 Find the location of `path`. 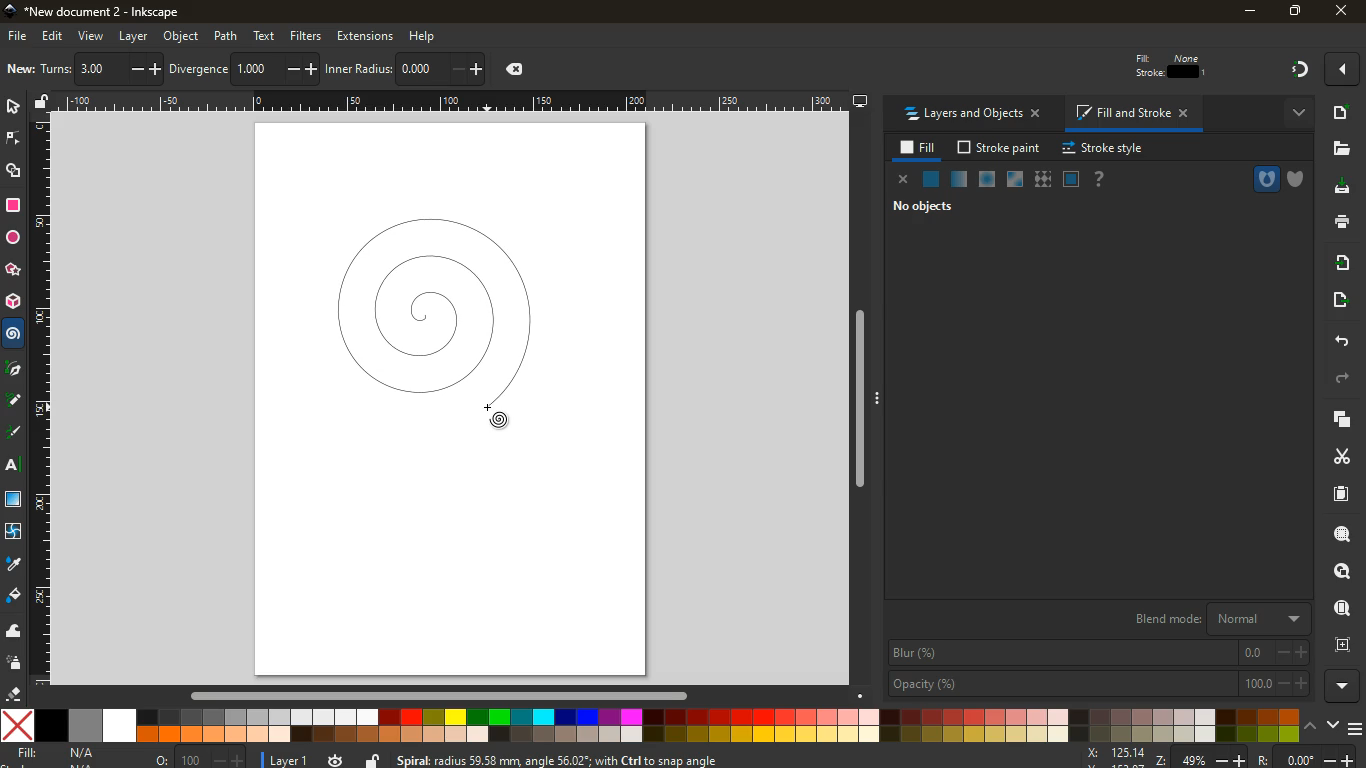

path is located at coordinates (226, 36).